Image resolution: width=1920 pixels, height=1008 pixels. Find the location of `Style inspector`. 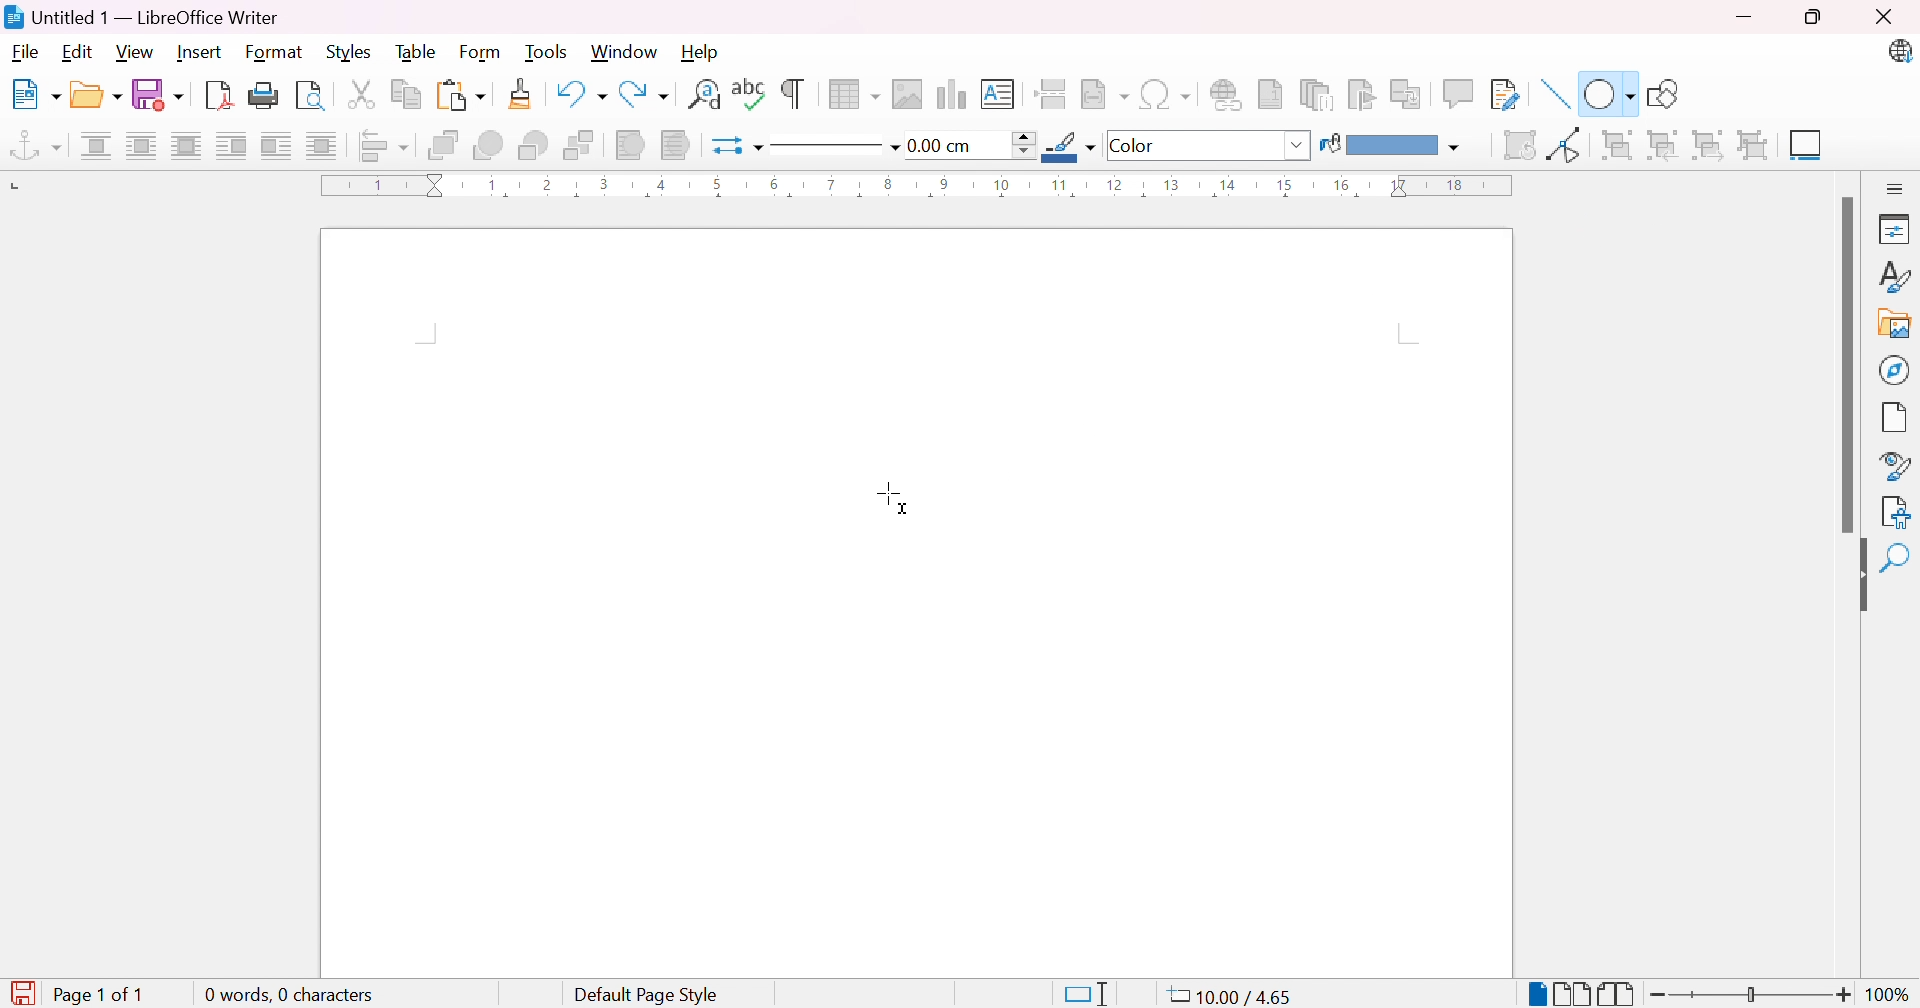

Style inspector is located at coordinates (1897, 467).